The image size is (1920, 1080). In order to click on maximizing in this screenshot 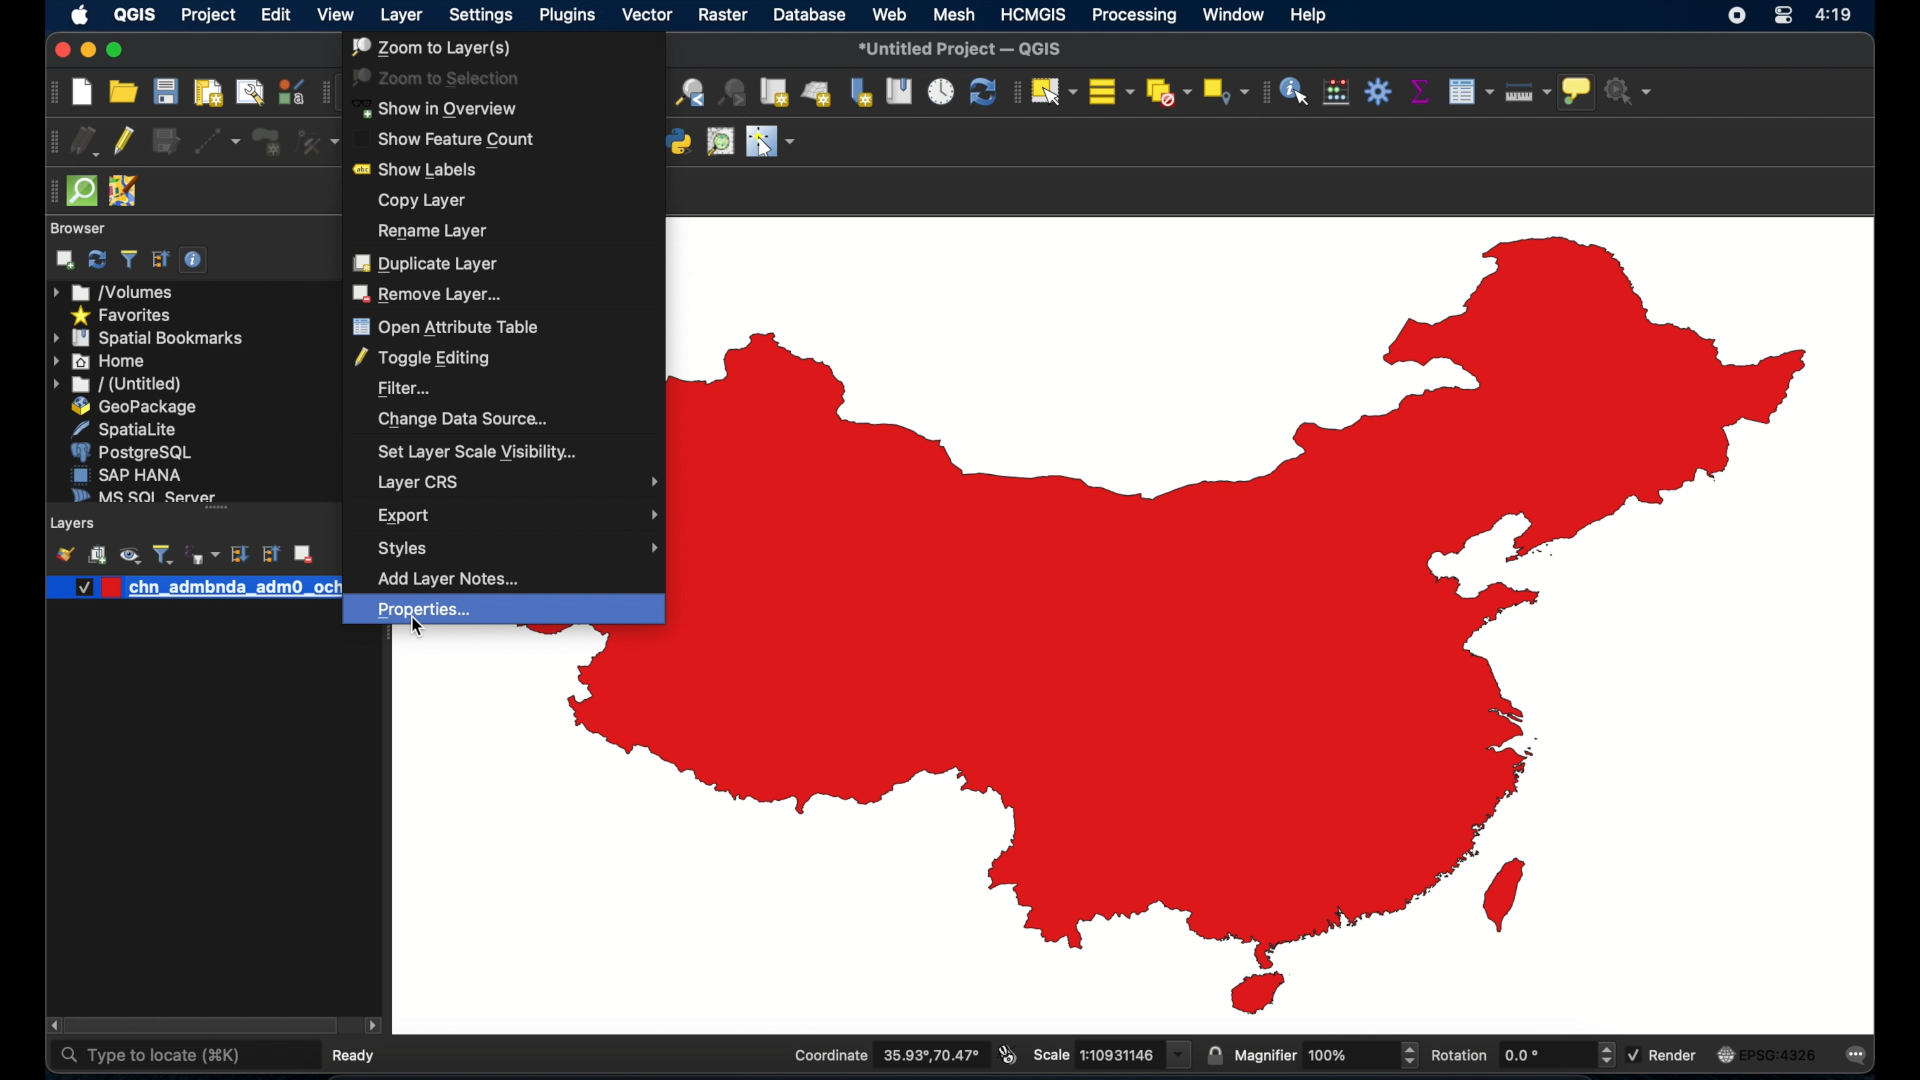, I will do `click(116, 51)`.